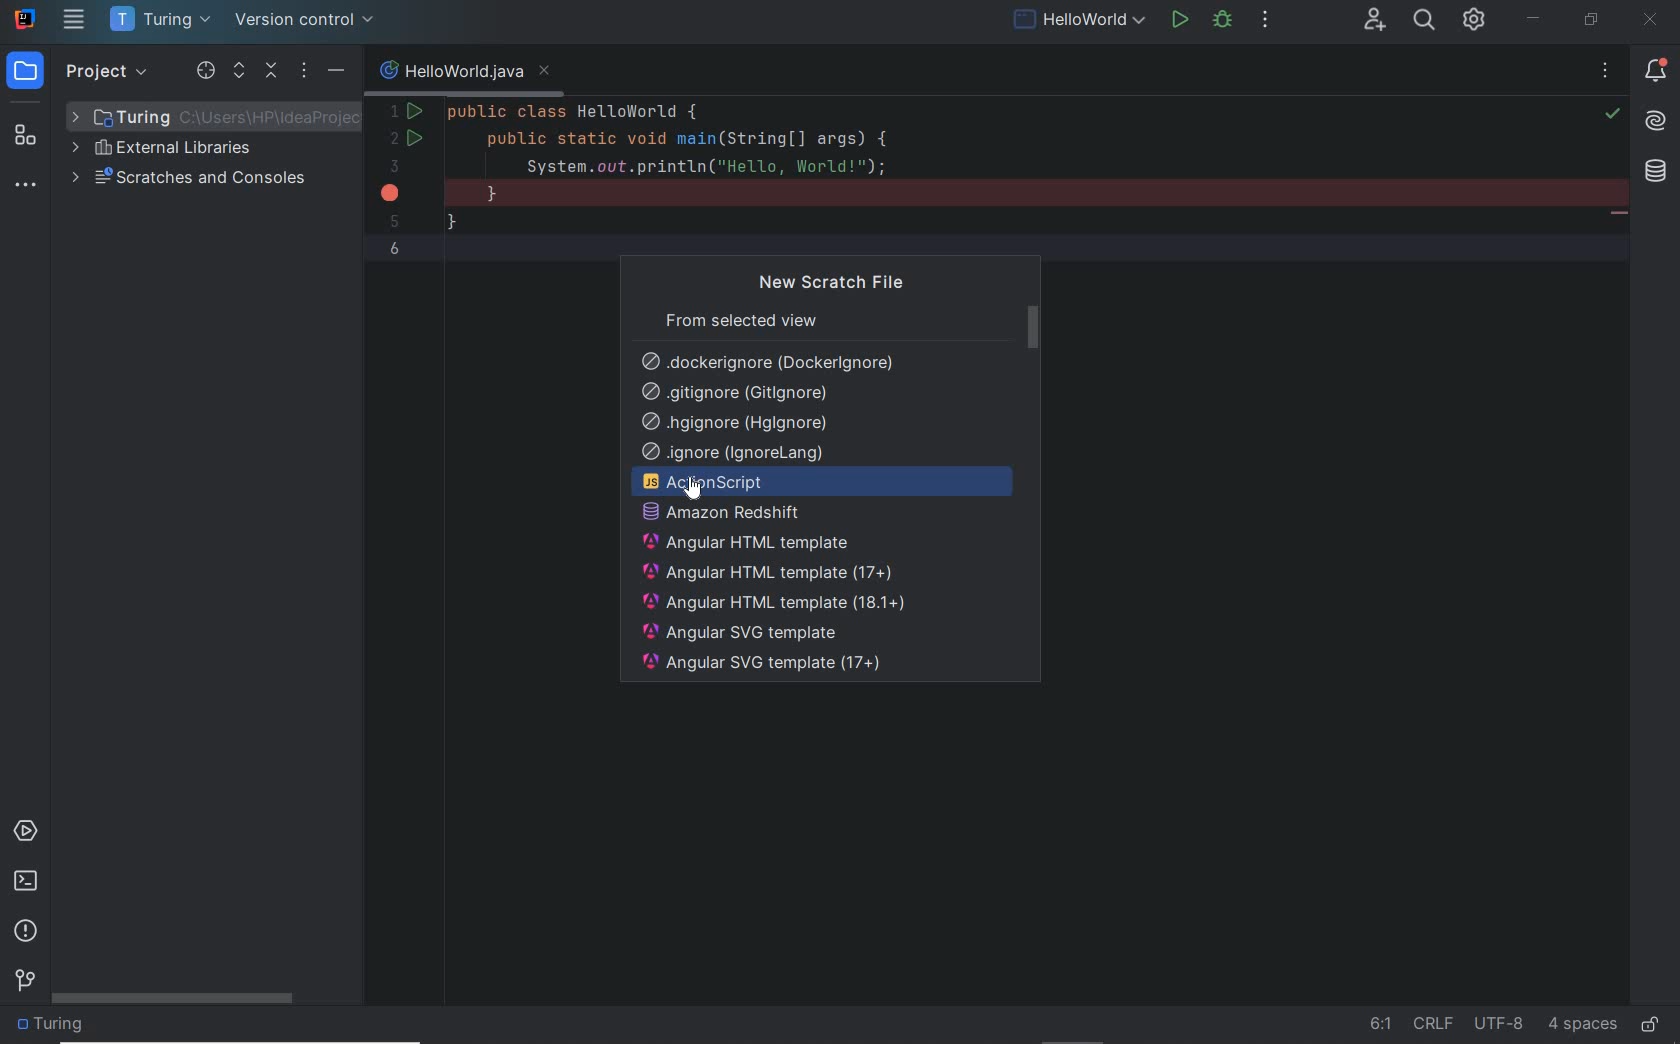 Image resolution: width=1680 pixels, height=1044 pixels. Describe the element at coordinates (1180, 22) in the screenshot. I see `run` at that location.